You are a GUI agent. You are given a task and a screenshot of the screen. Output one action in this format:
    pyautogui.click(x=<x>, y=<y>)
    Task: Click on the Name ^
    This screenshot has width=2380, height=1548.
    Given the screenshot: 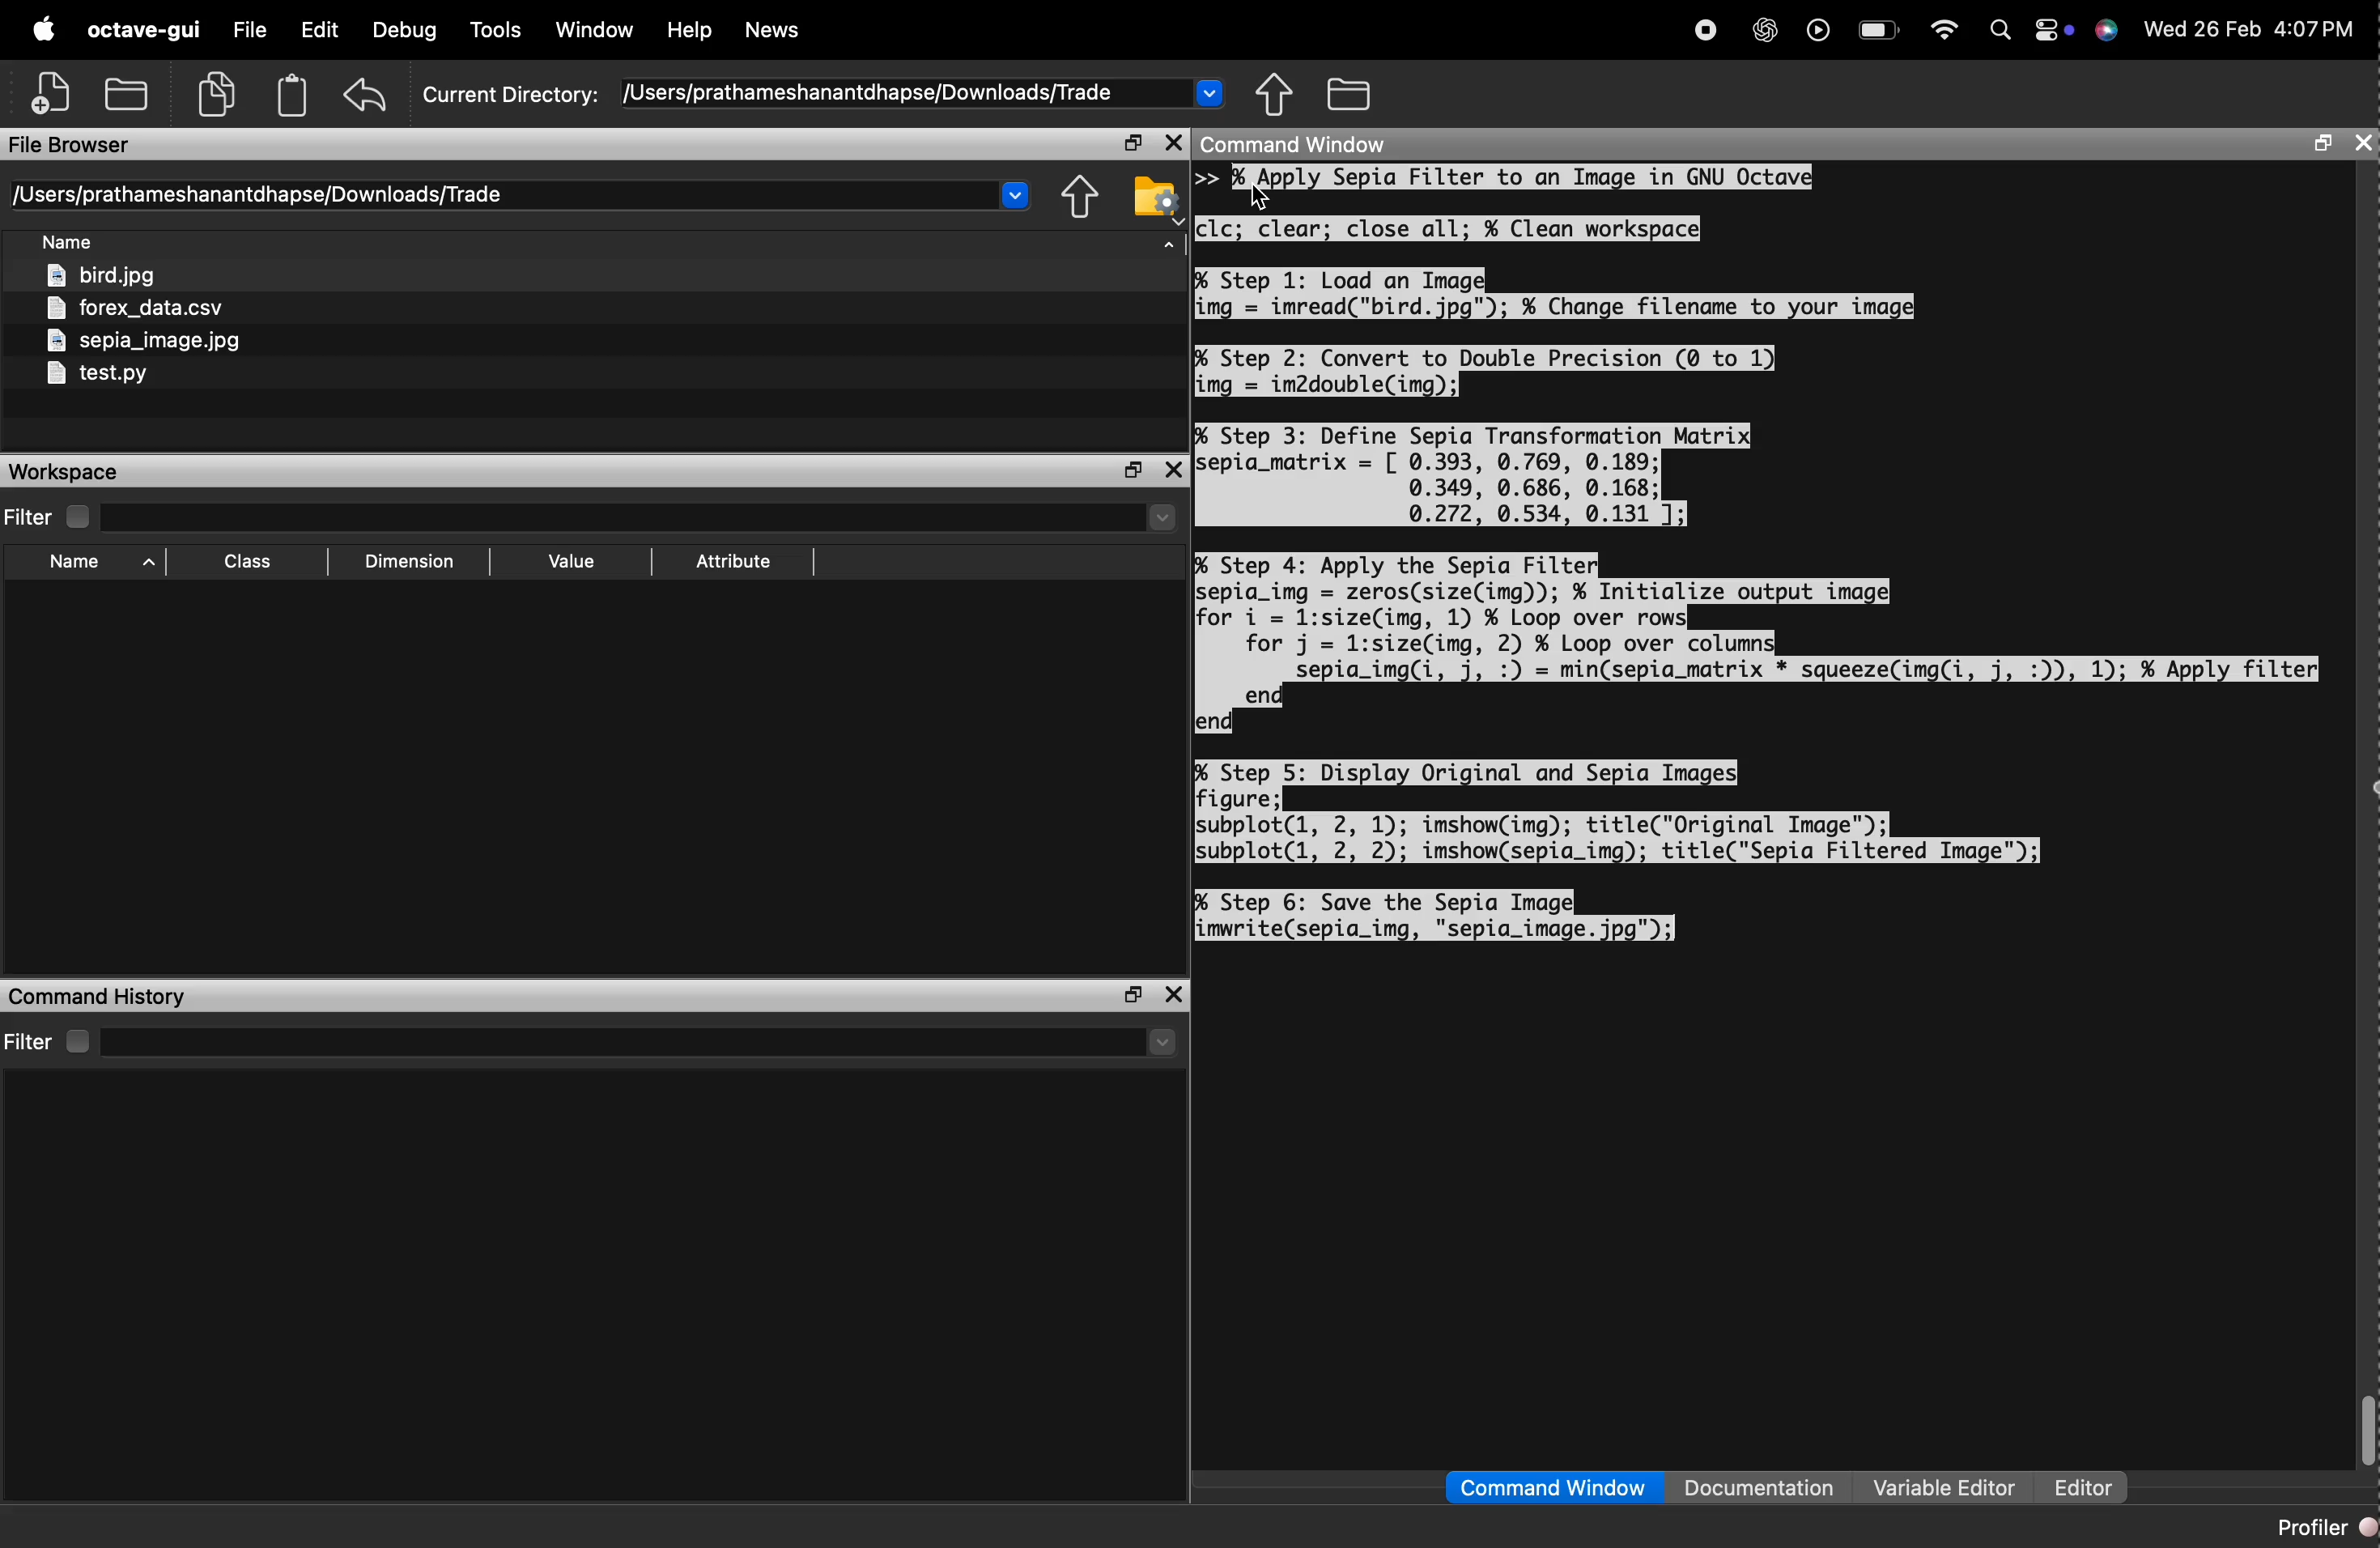 What is the action you would take?
    pyautogui.click(x=106, y=562)
    